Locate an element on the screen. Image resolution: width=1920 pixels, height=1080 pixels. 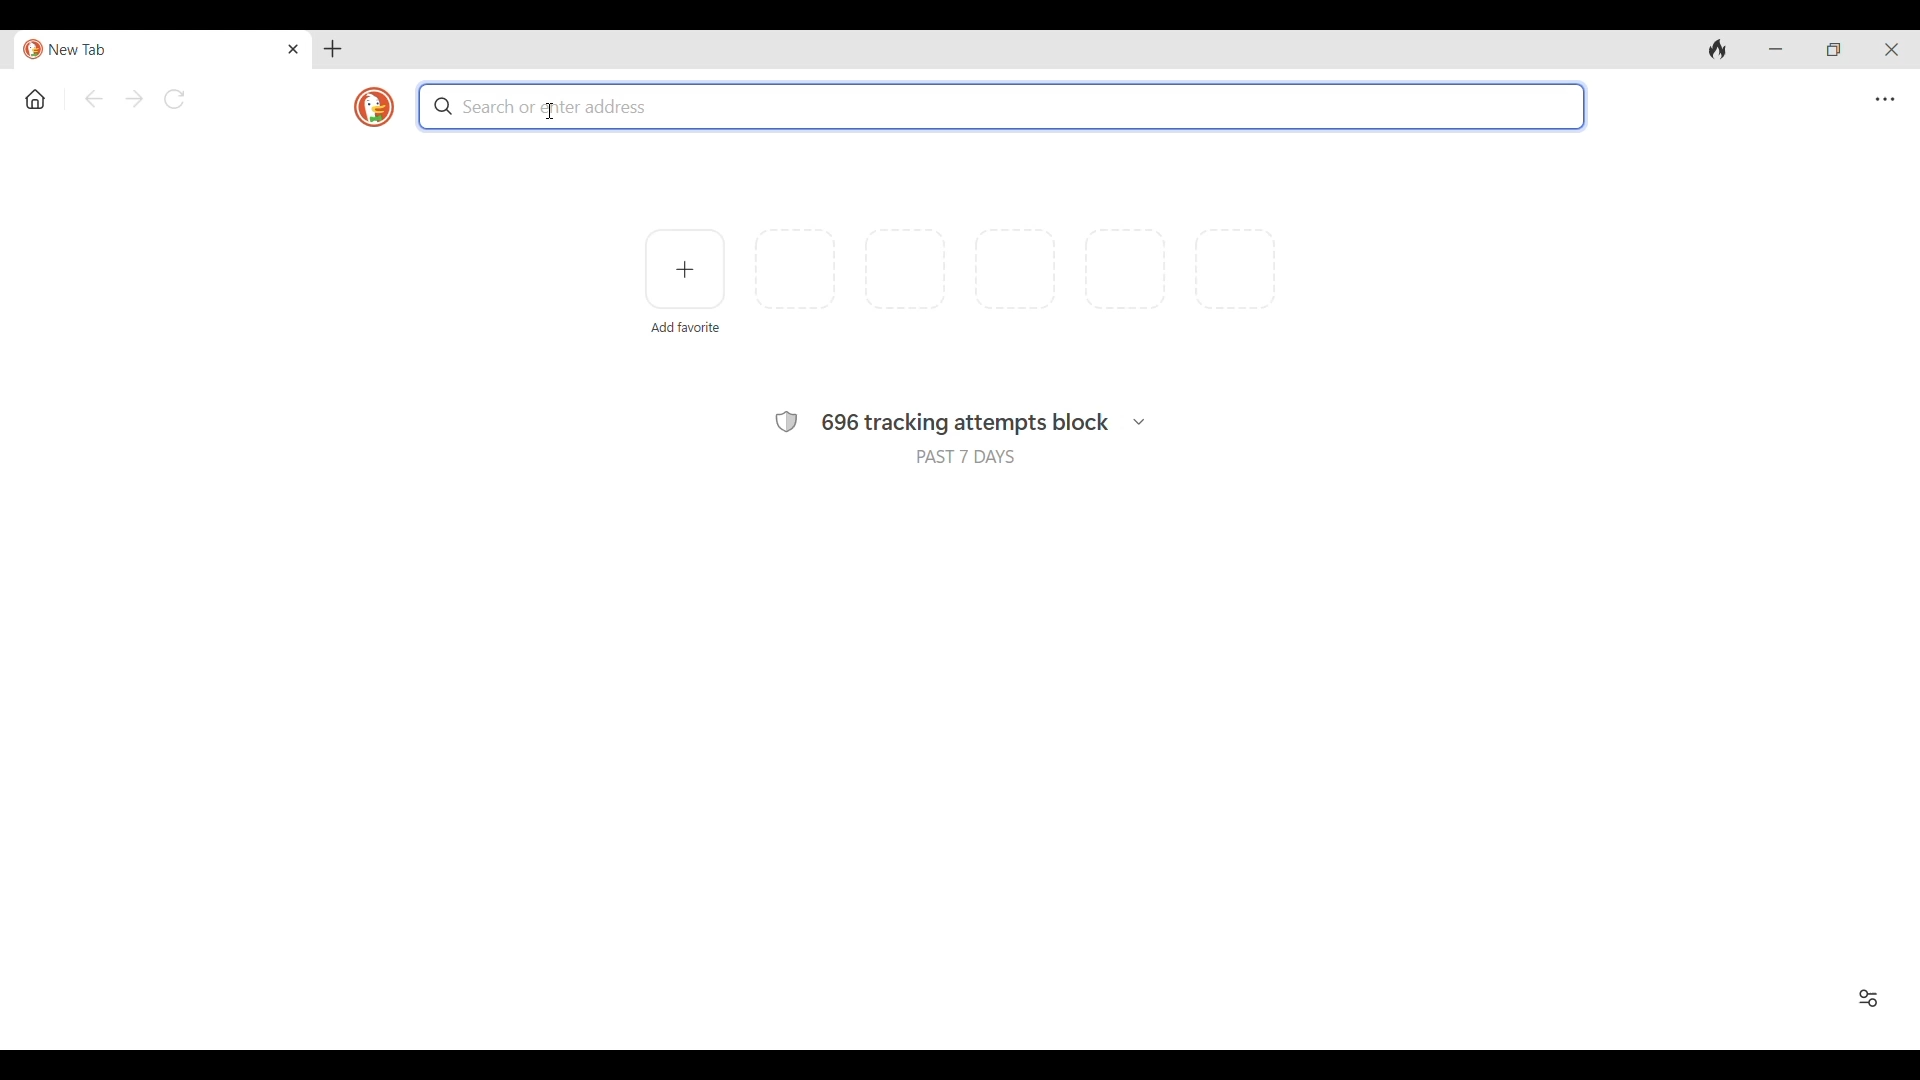
search bar is located at coordinates (1003, 106).